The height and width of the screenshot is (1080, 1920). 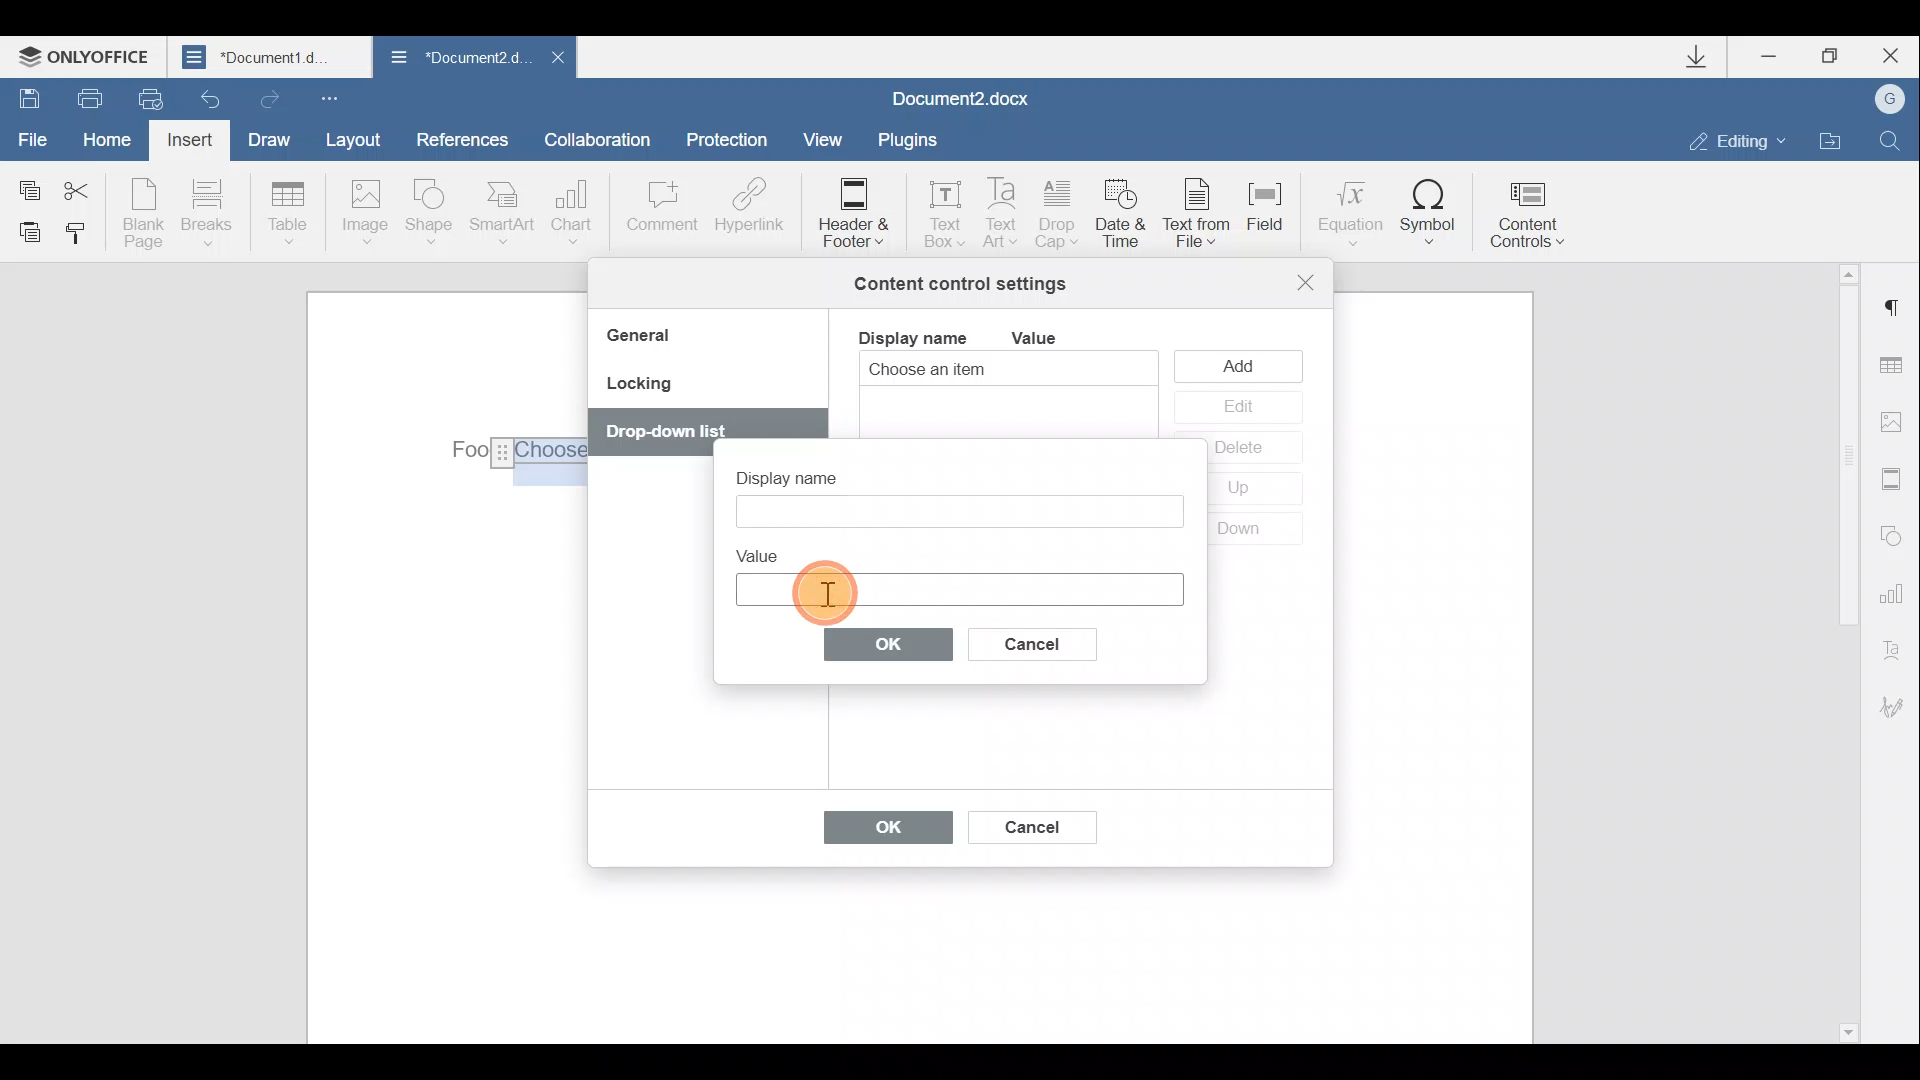 I want to click on Symbol, so click(x=1429, y=211).